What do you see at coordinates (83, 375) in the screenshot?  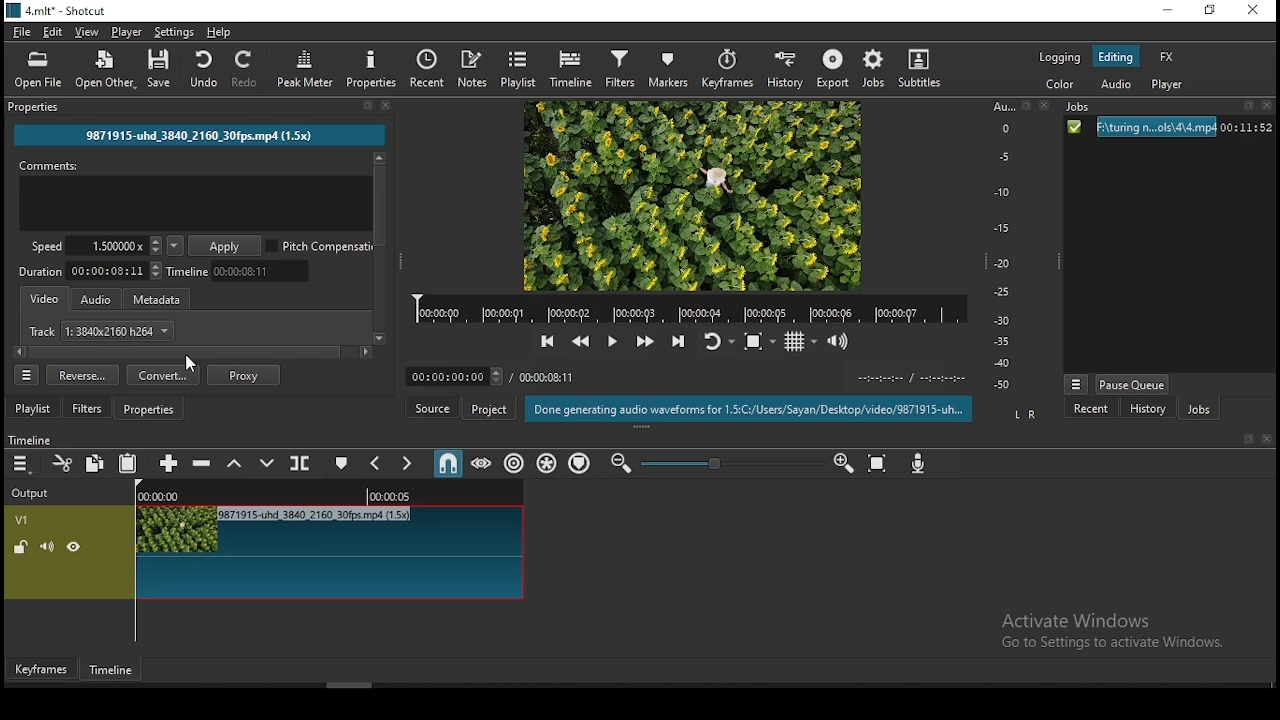 I see `reverse` at bounding box center [83, 375].